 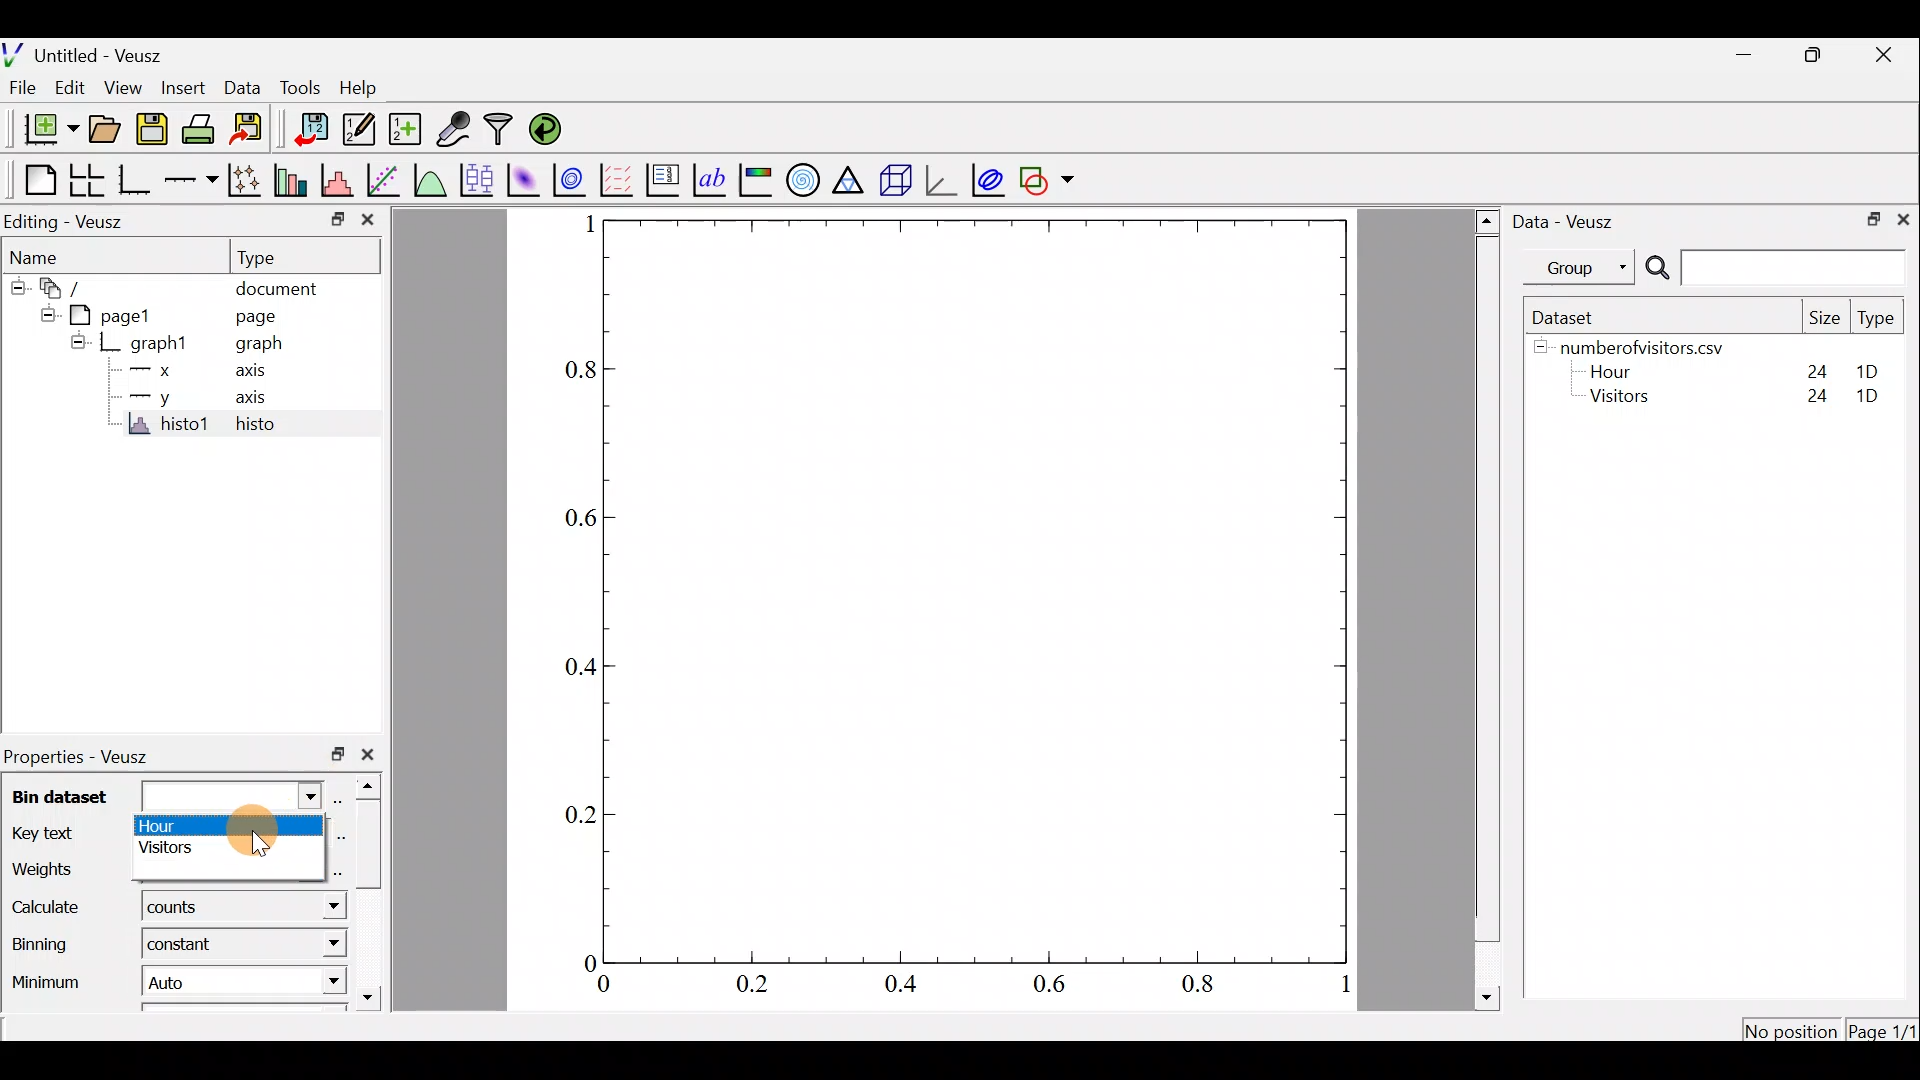 What do you see at coordinates (583, 662) in the screenshot?
I see `0.4` at bounding box center [583, 662].